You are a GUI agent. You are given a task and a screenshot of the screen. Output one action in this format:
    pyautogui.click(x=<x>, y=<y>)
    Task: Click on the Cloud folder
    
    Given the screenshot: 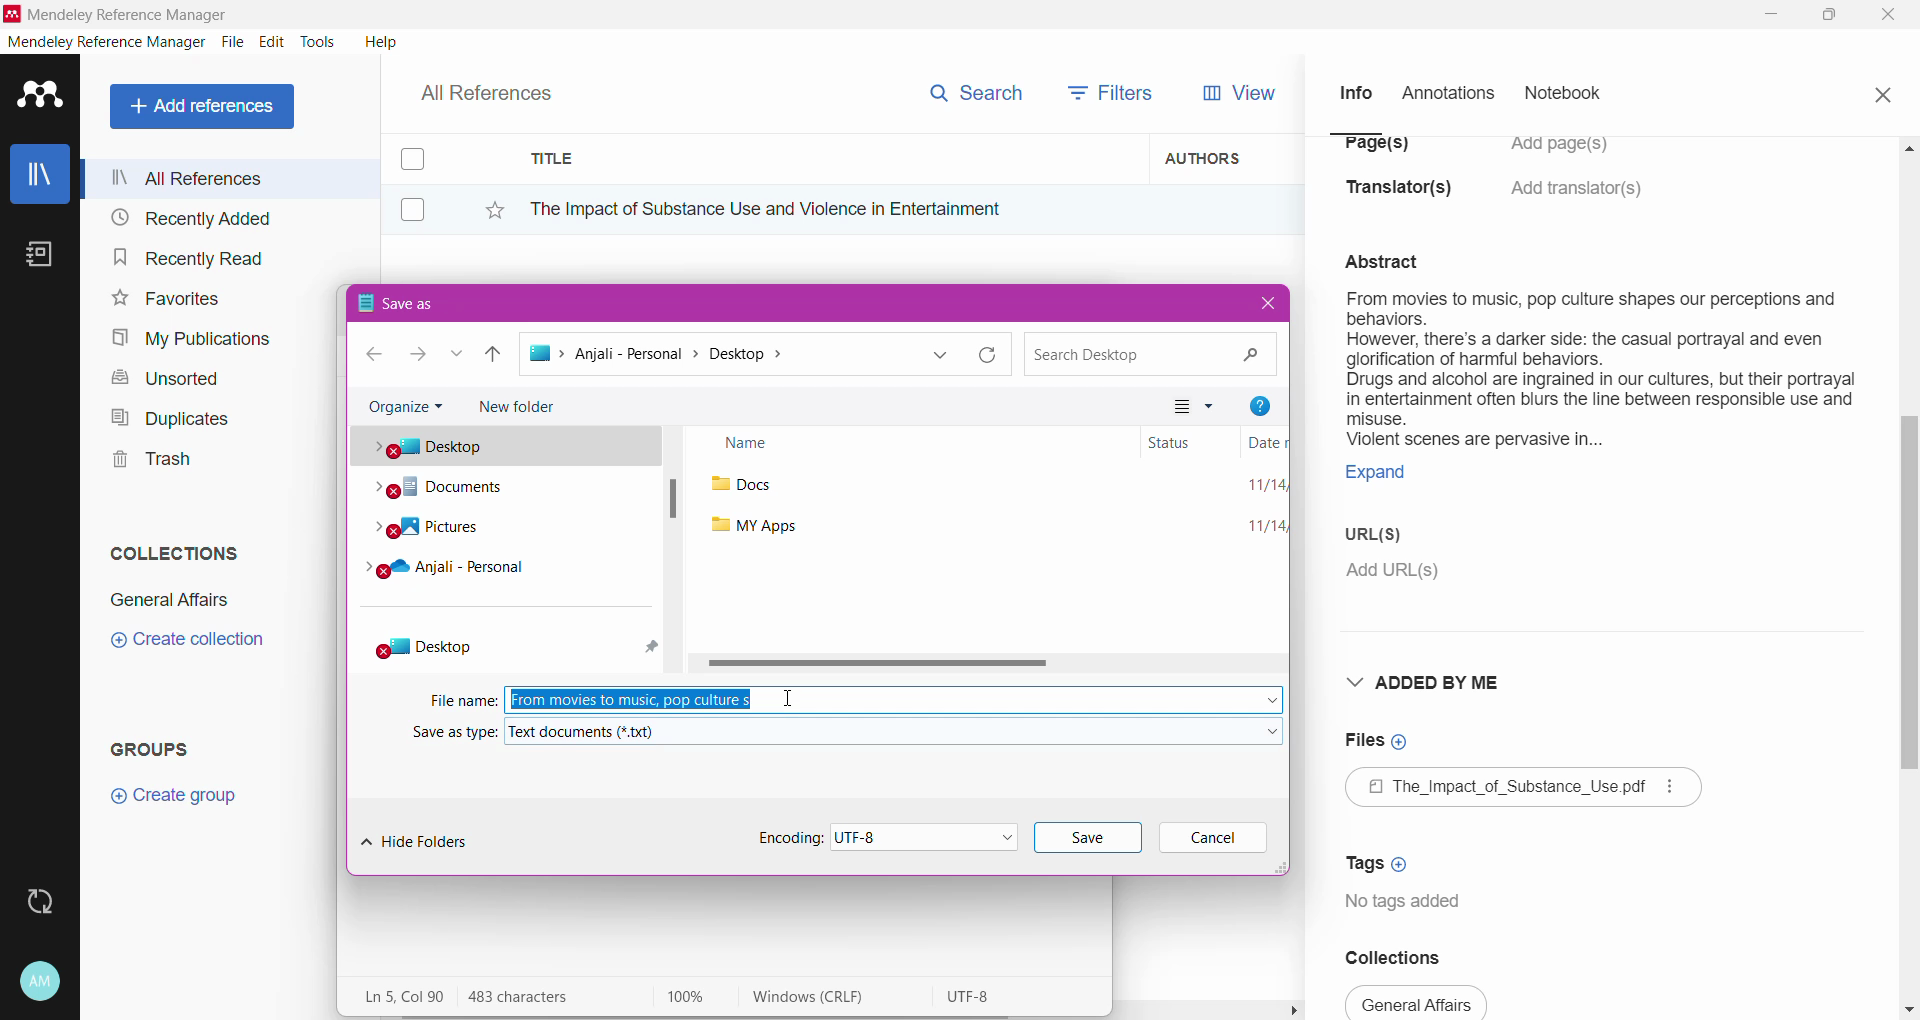 What is the action you would take?
    pyautogui.click(x=462, y=576)
    